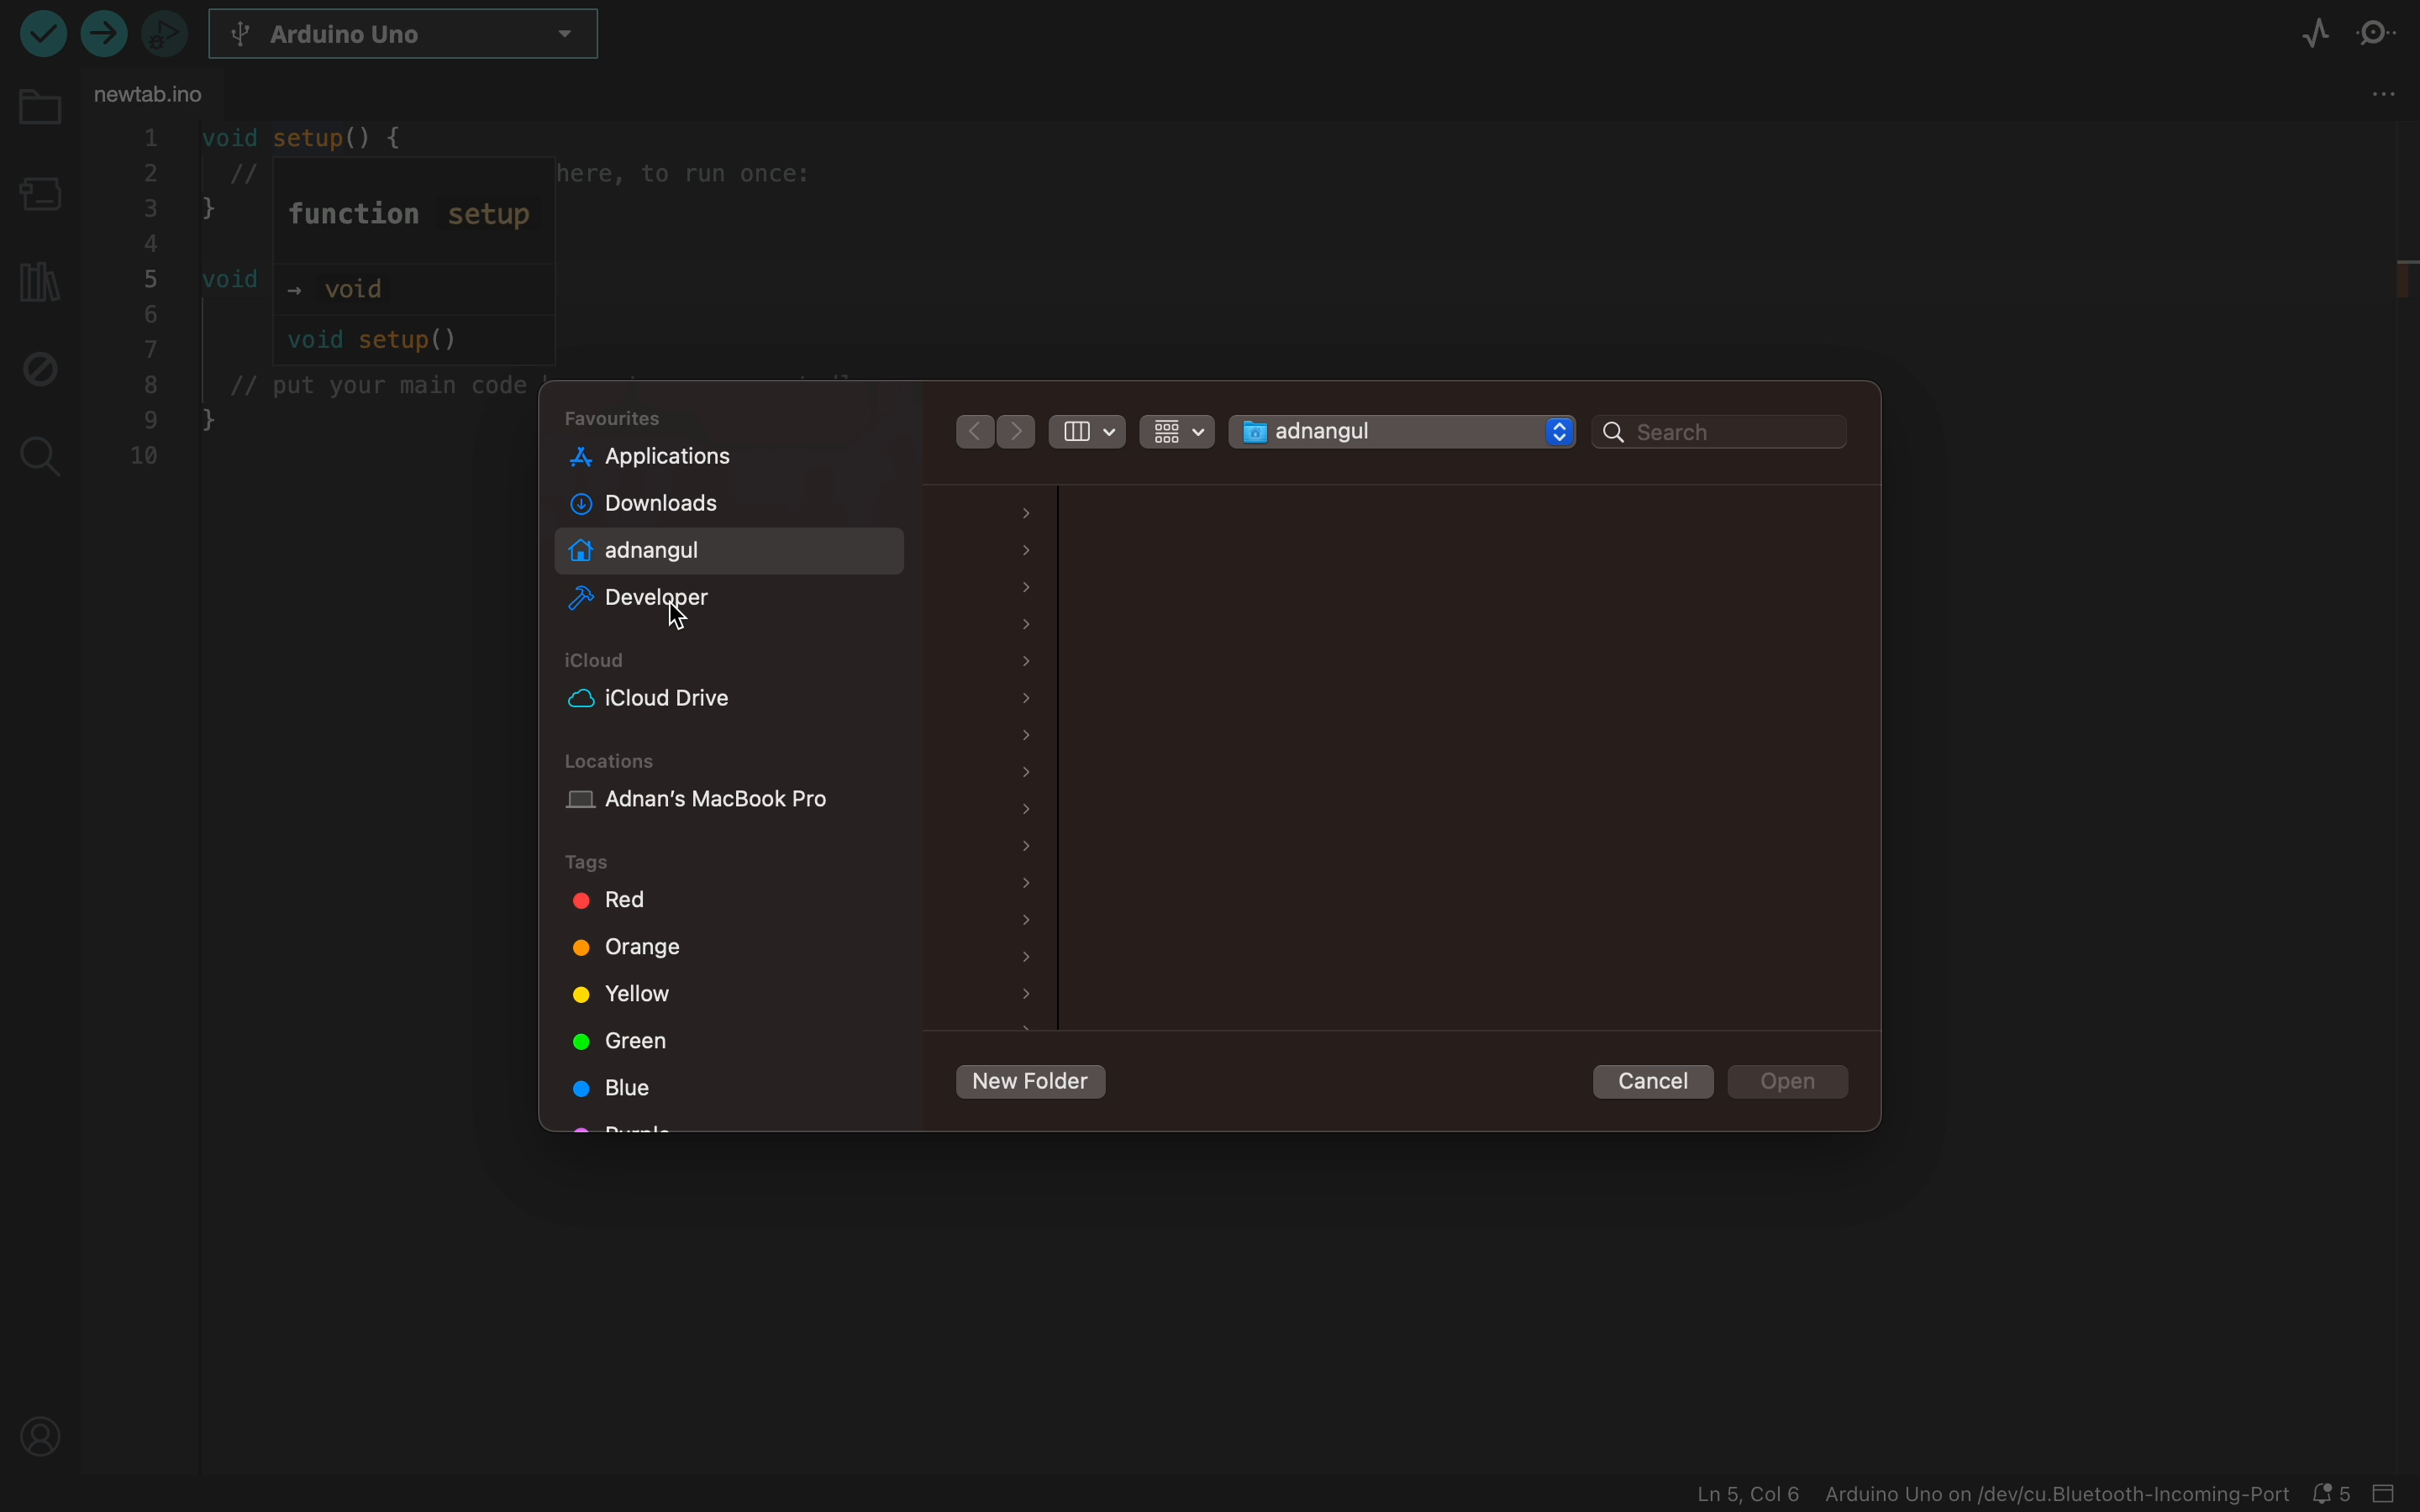 Image resolution: width=2420 pixels, height=1512 pixels. I want to click on icloud drive, so click(687, 698).